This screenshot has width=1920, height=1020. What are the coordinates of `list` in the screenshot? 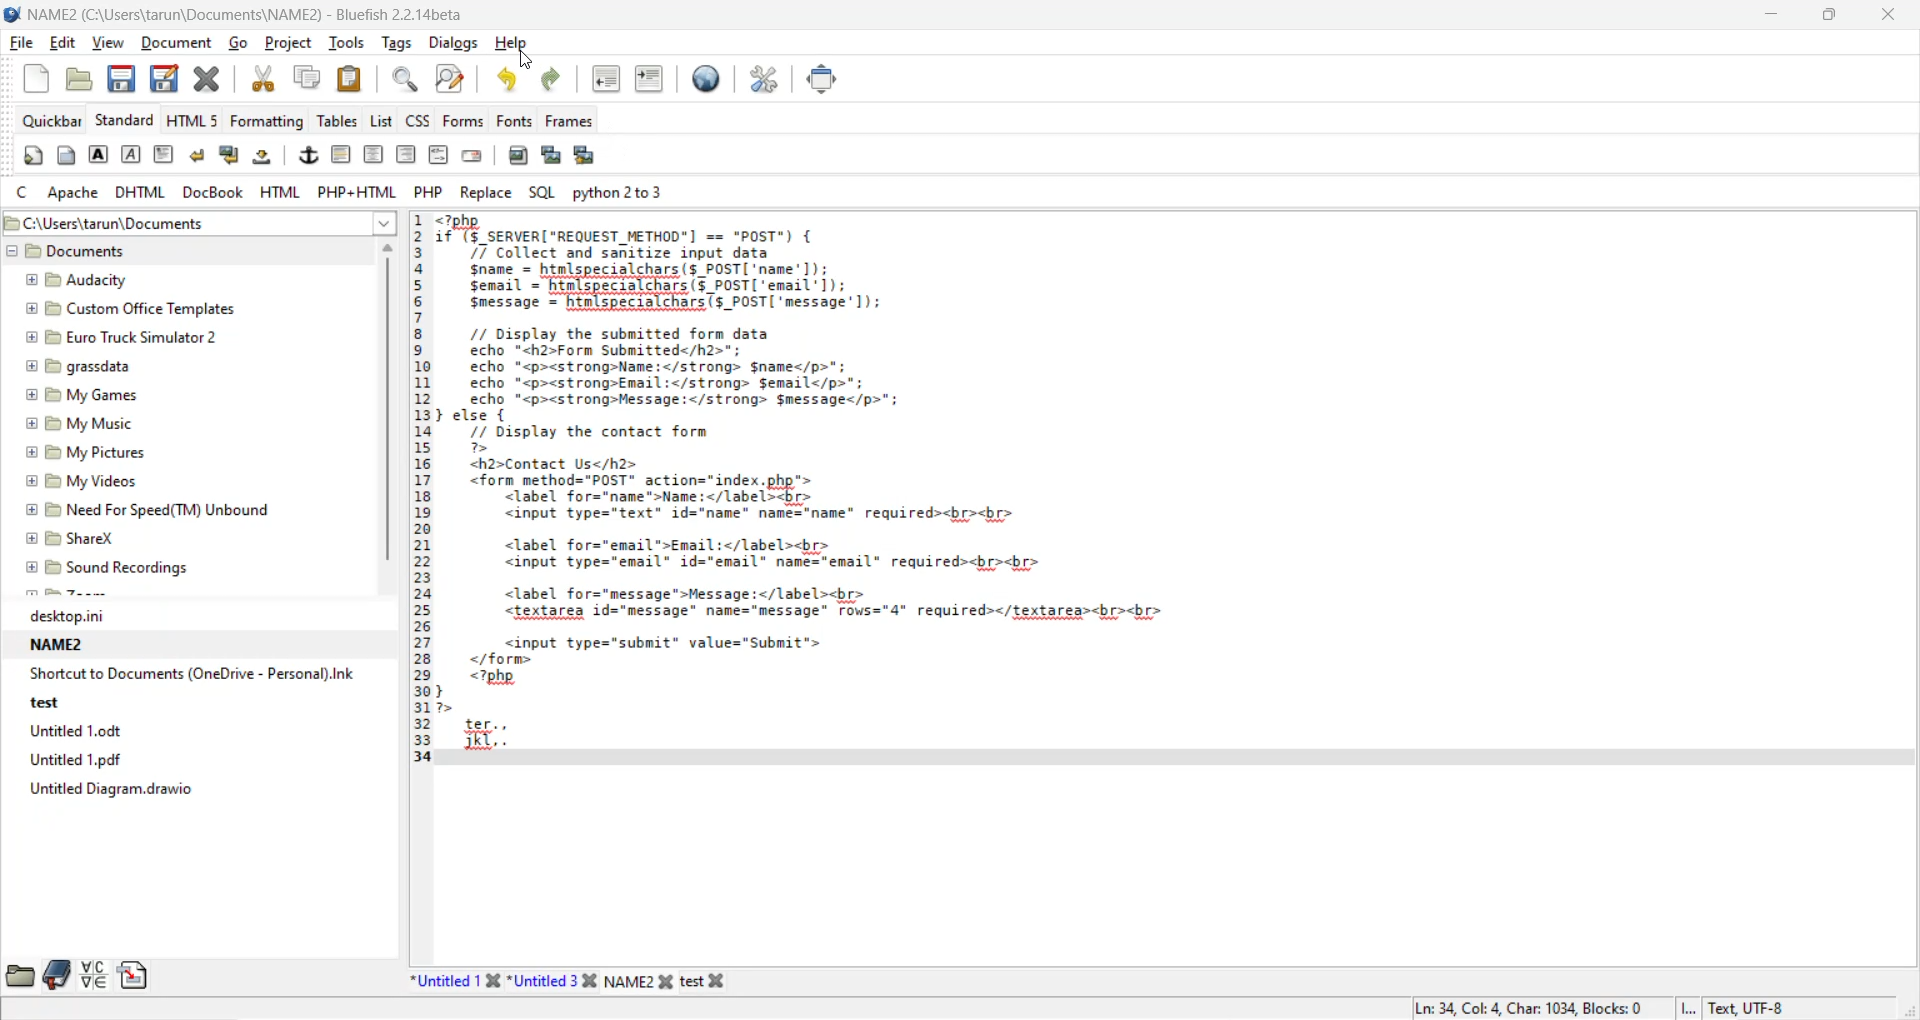 It's located at (382, 120).